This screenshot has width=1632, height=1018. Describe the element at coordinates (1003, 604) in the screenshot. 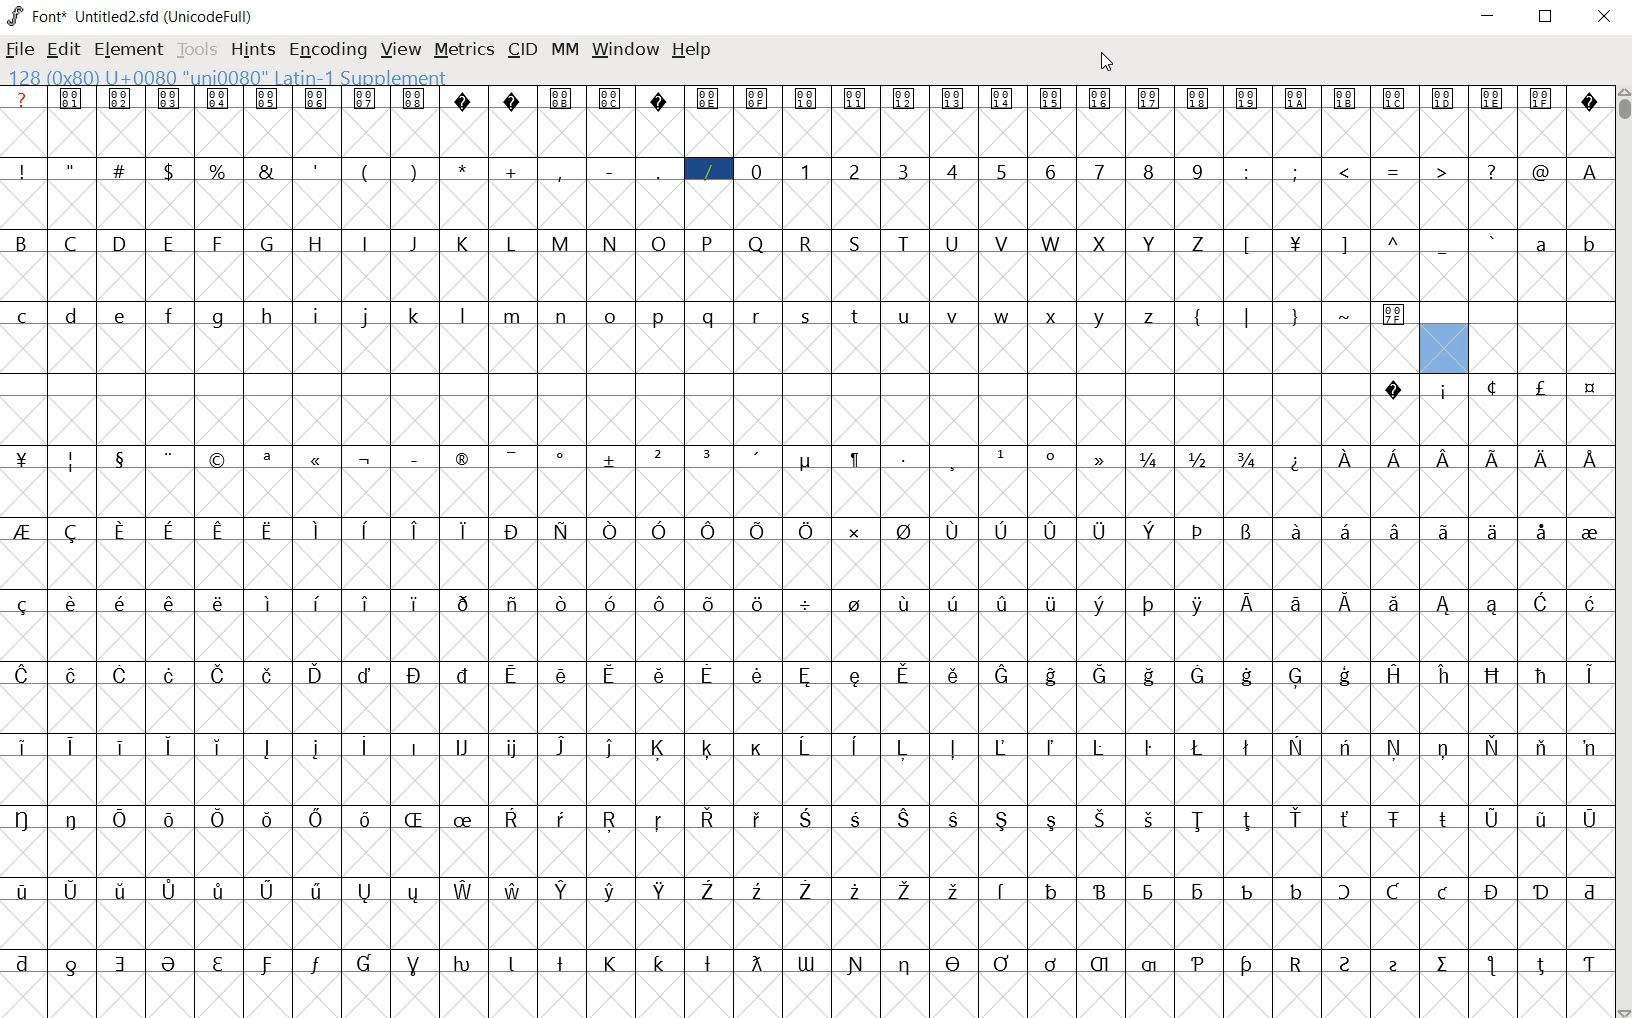

I see `glyph` at that location.